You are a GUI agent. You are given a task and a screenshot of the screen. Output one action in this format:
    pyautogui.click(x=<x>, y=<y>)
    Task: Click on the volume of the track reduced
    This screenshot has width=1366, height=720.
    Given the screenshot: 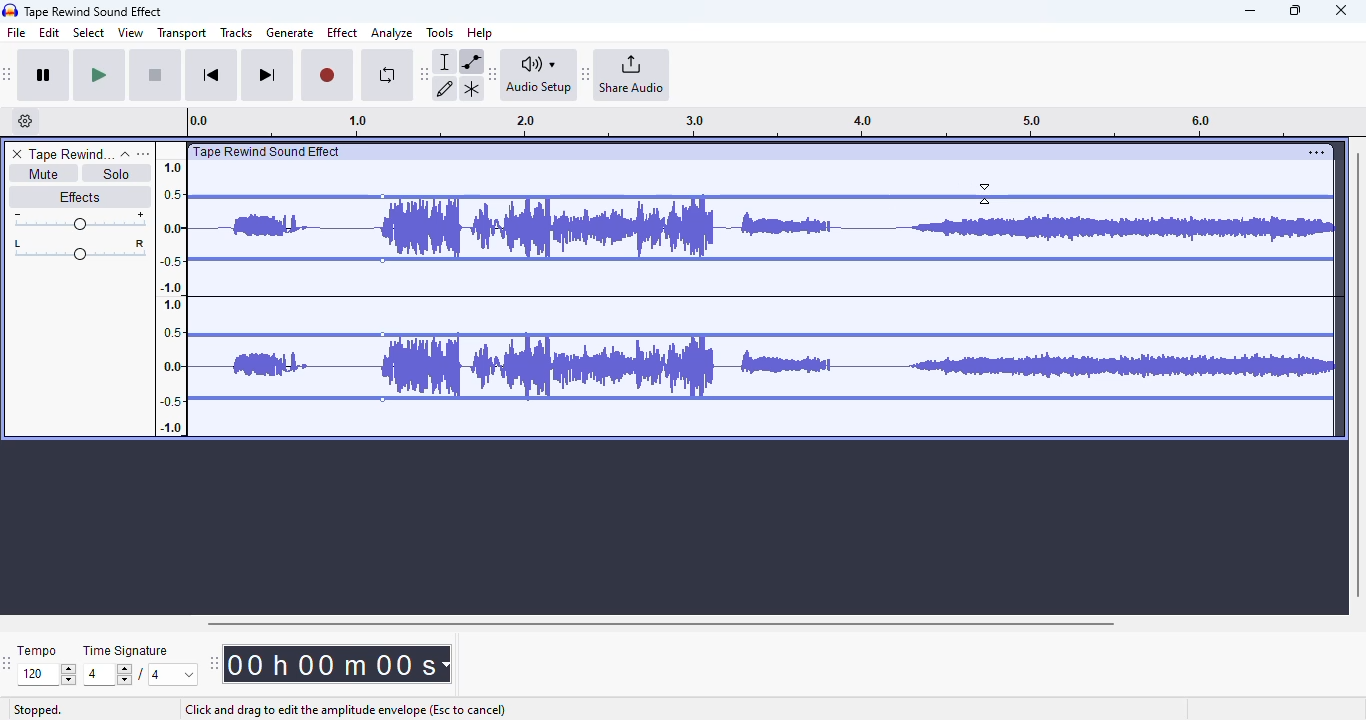 What is the action you would take?
    pyautogui.click(x=847, y=290)
    